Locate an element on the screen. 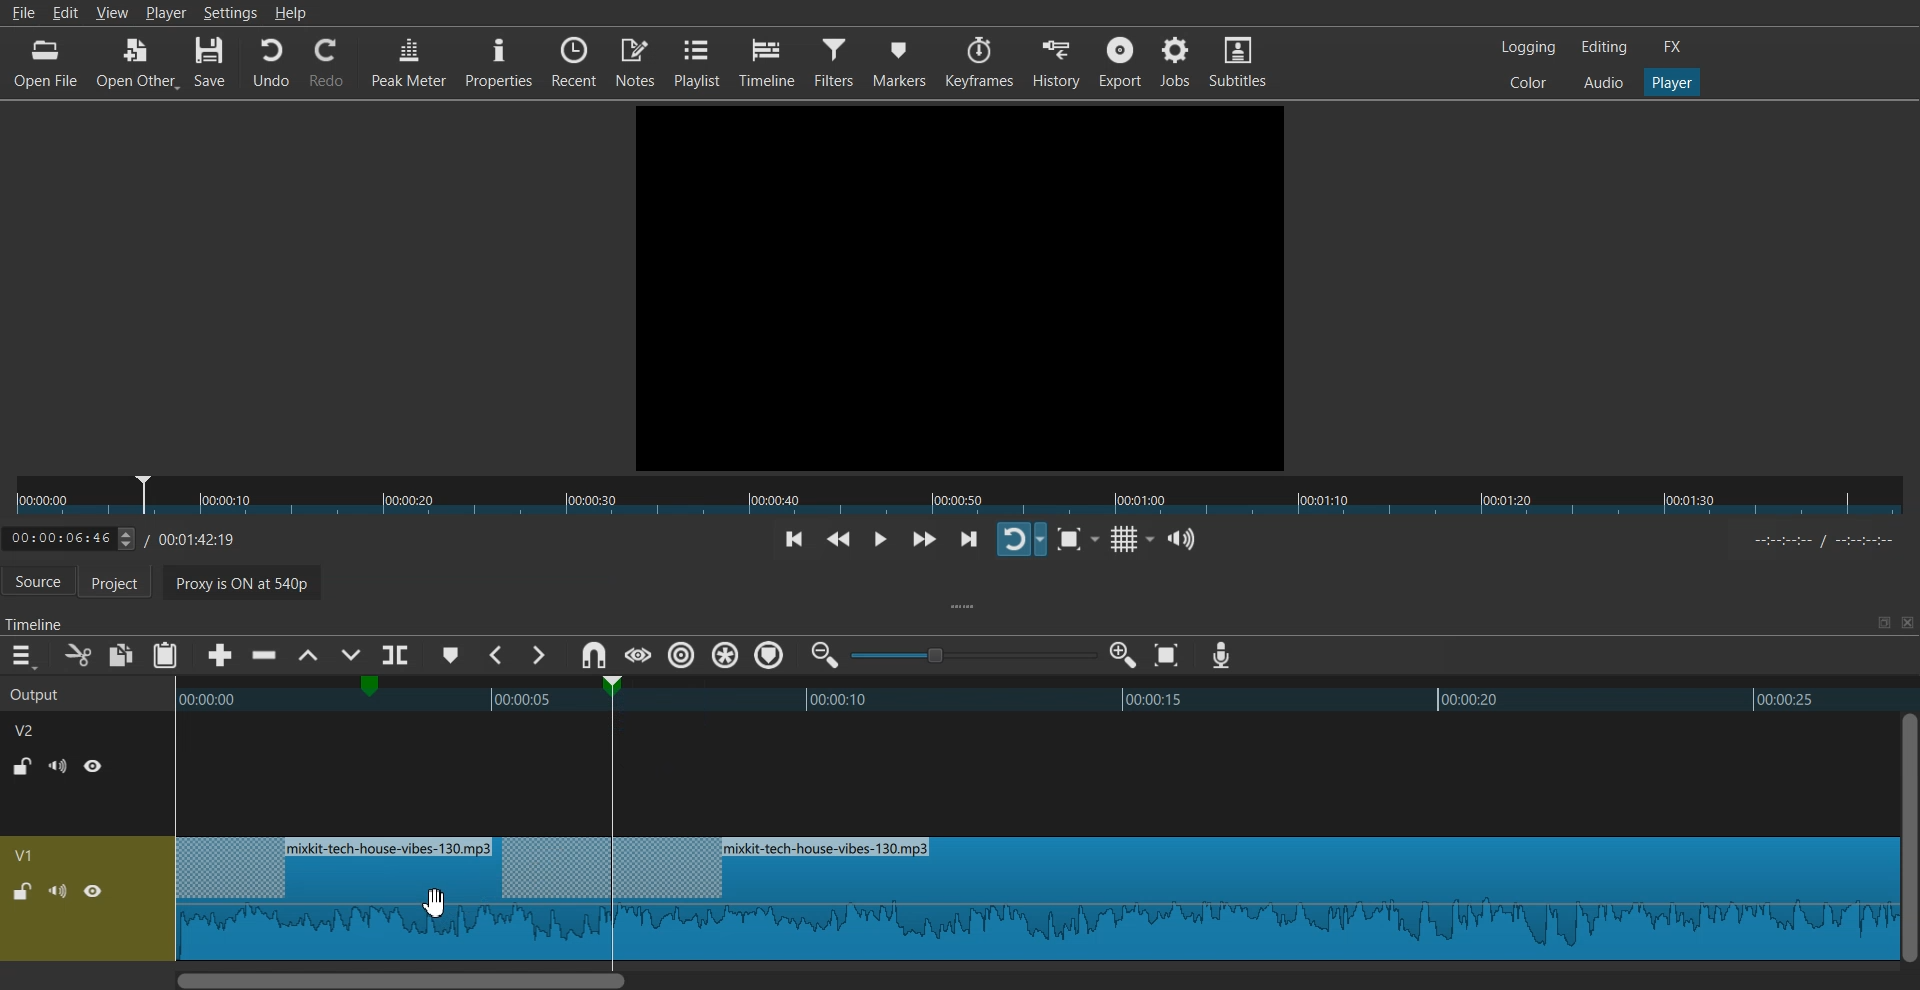 The image size is (1920, 990). Recent is located at coordinates (574, 60).